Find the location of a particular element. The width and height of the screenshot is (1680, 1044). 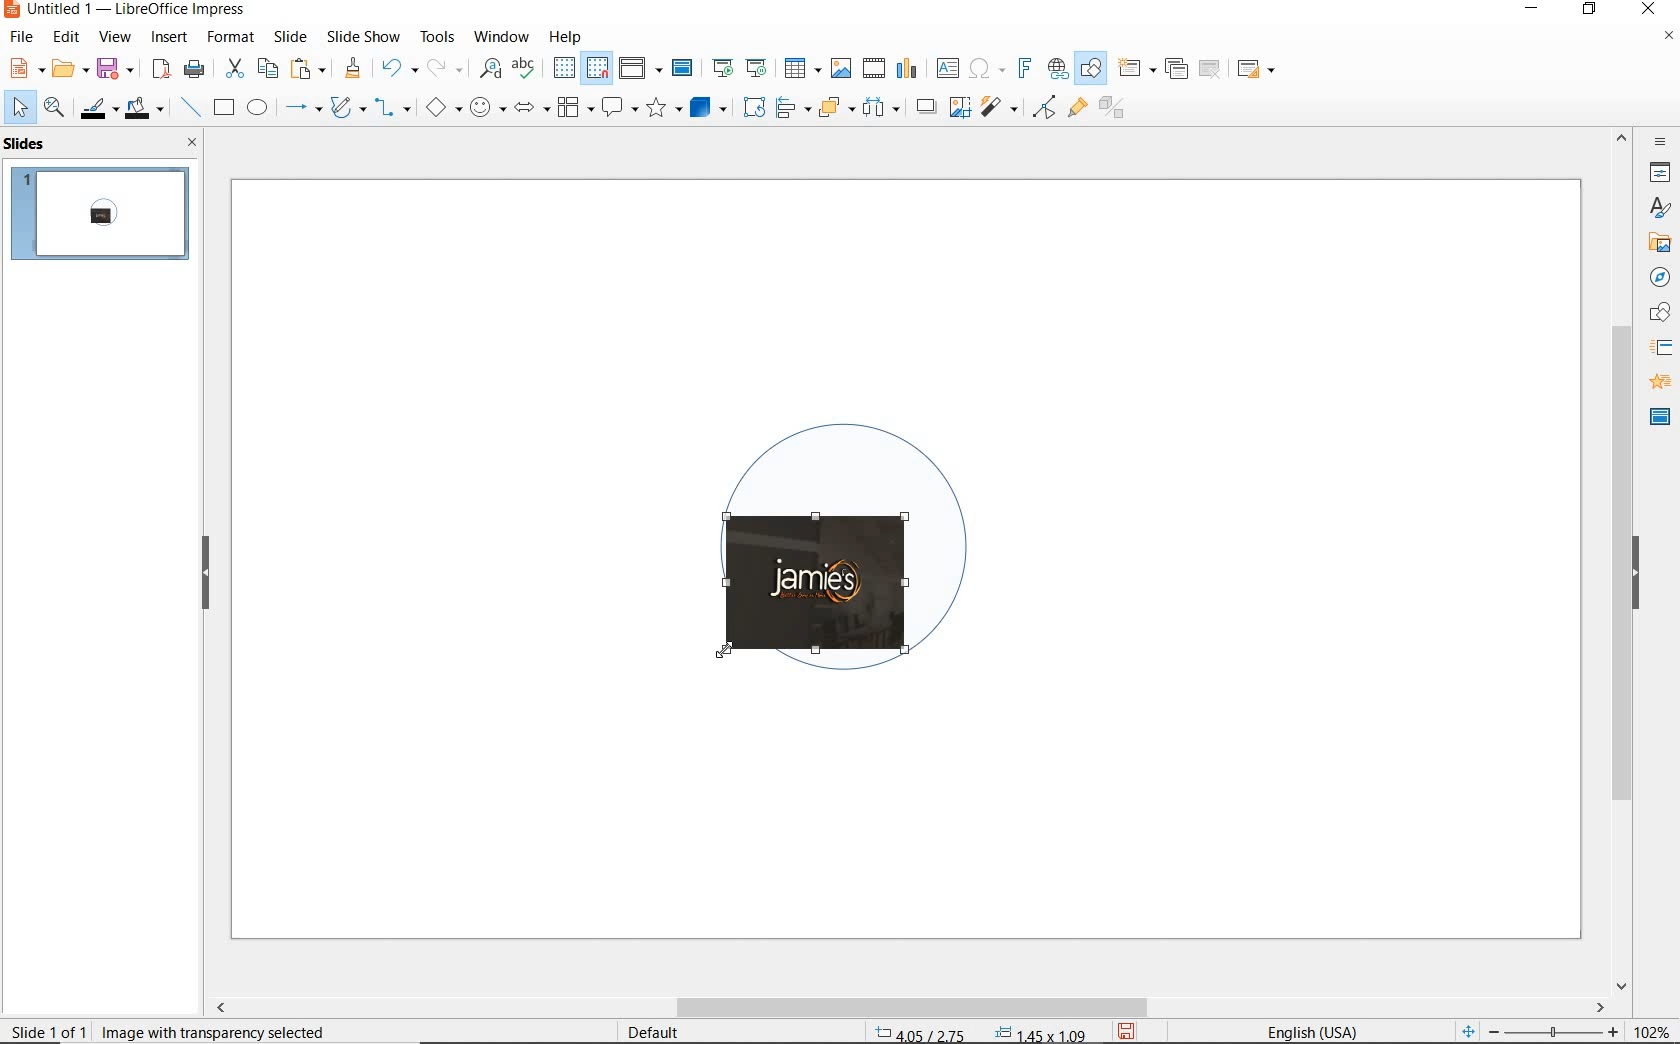

export as PDF is located at coordinates (161, 70).